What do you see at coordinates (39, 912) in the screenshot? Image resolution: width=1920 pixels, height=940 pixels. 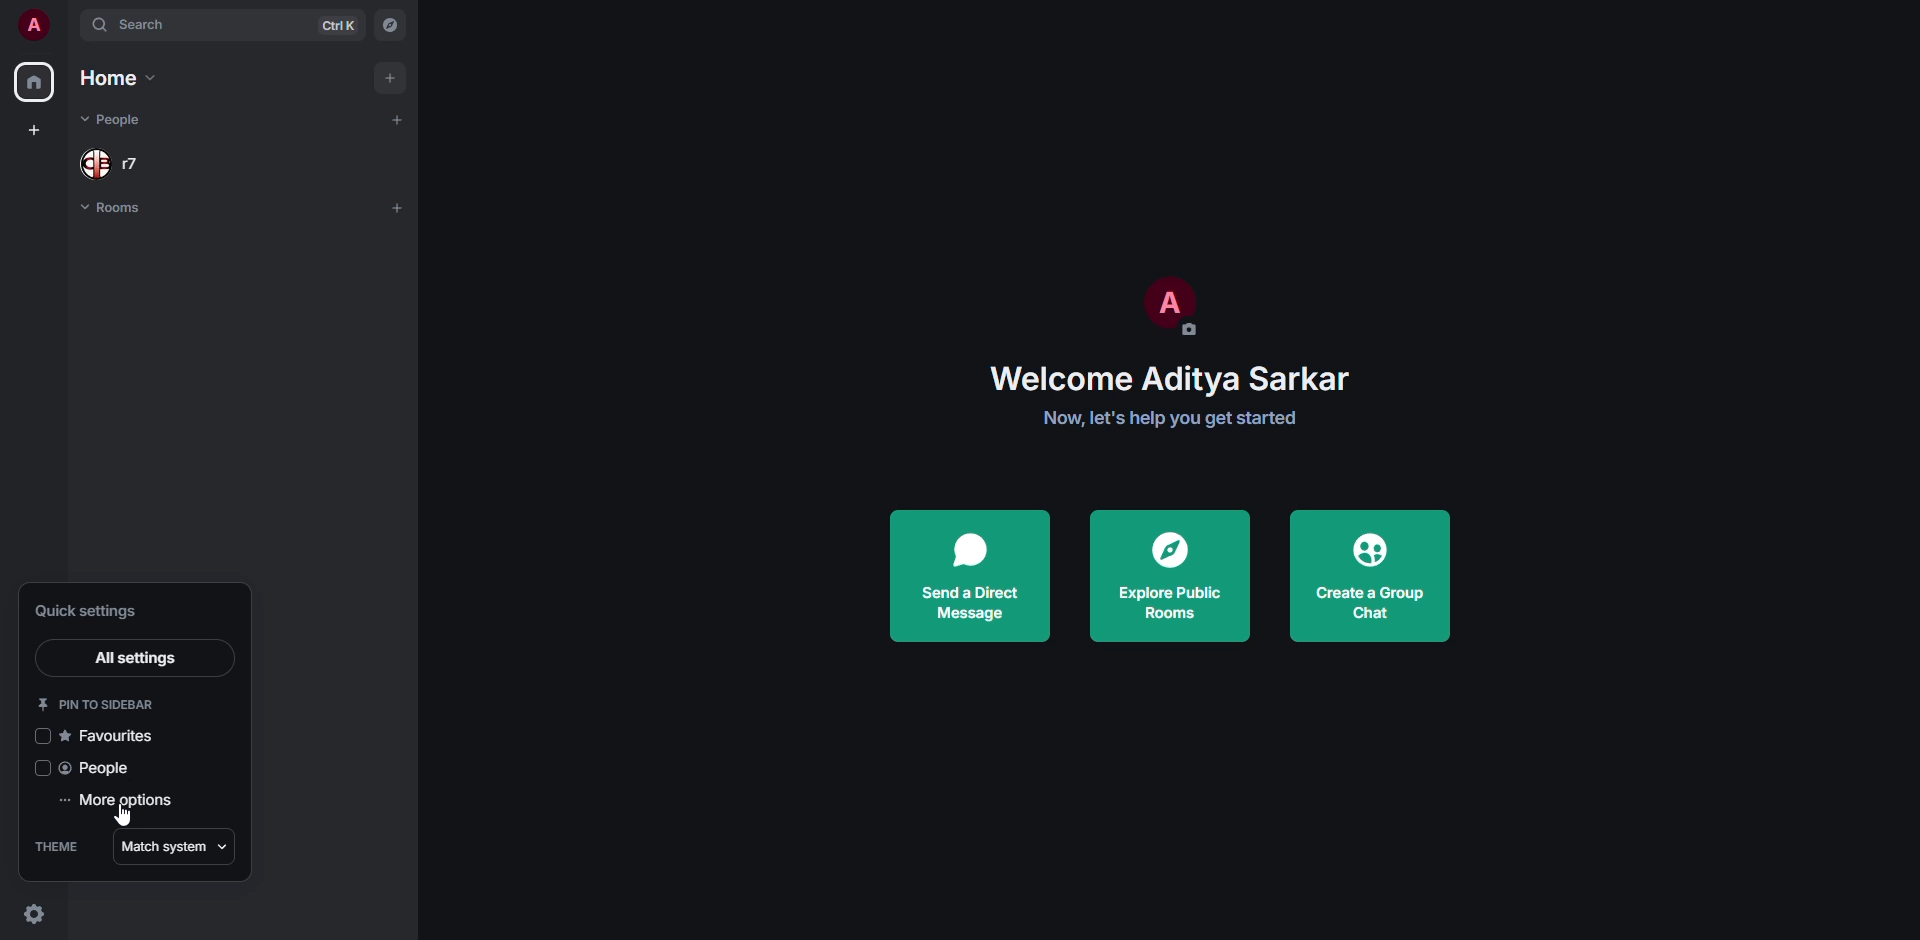 I see `quick settings` at bounding box center [39, 912].